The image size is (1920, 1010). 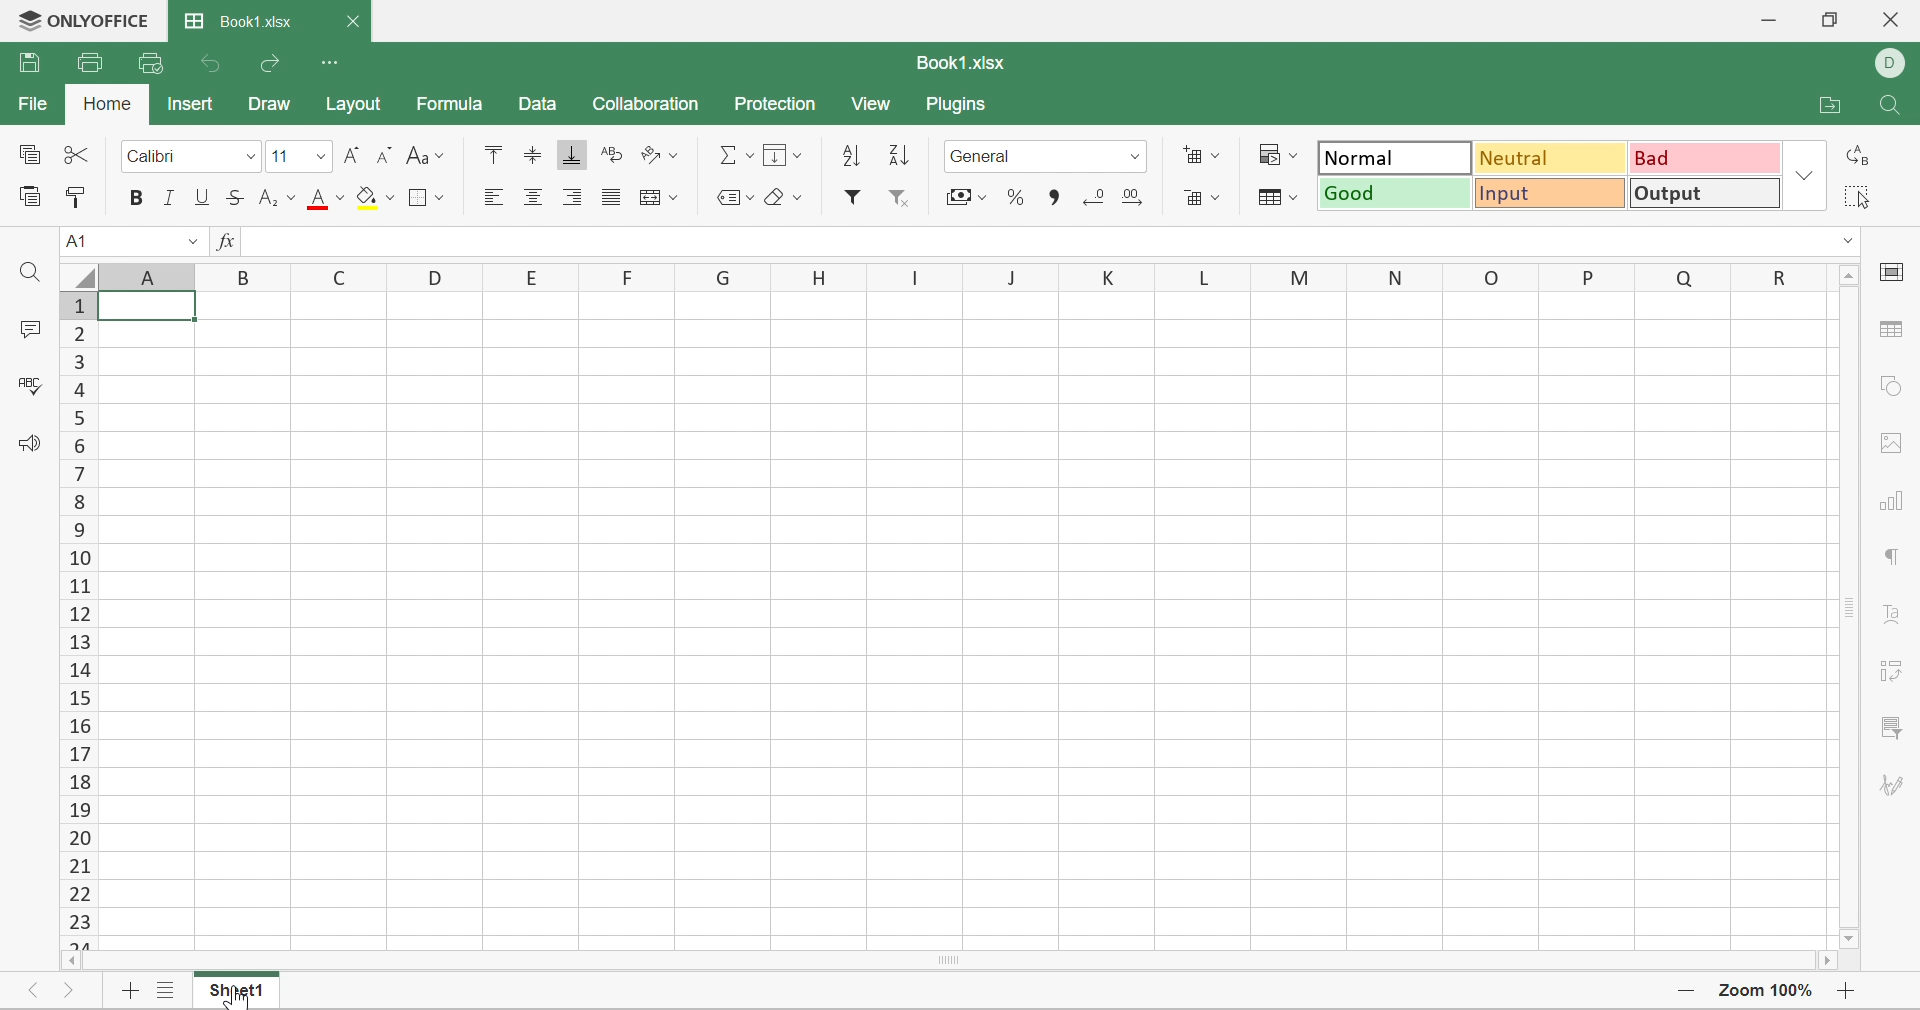 I want to click on Close, so click(x=354, y=23).